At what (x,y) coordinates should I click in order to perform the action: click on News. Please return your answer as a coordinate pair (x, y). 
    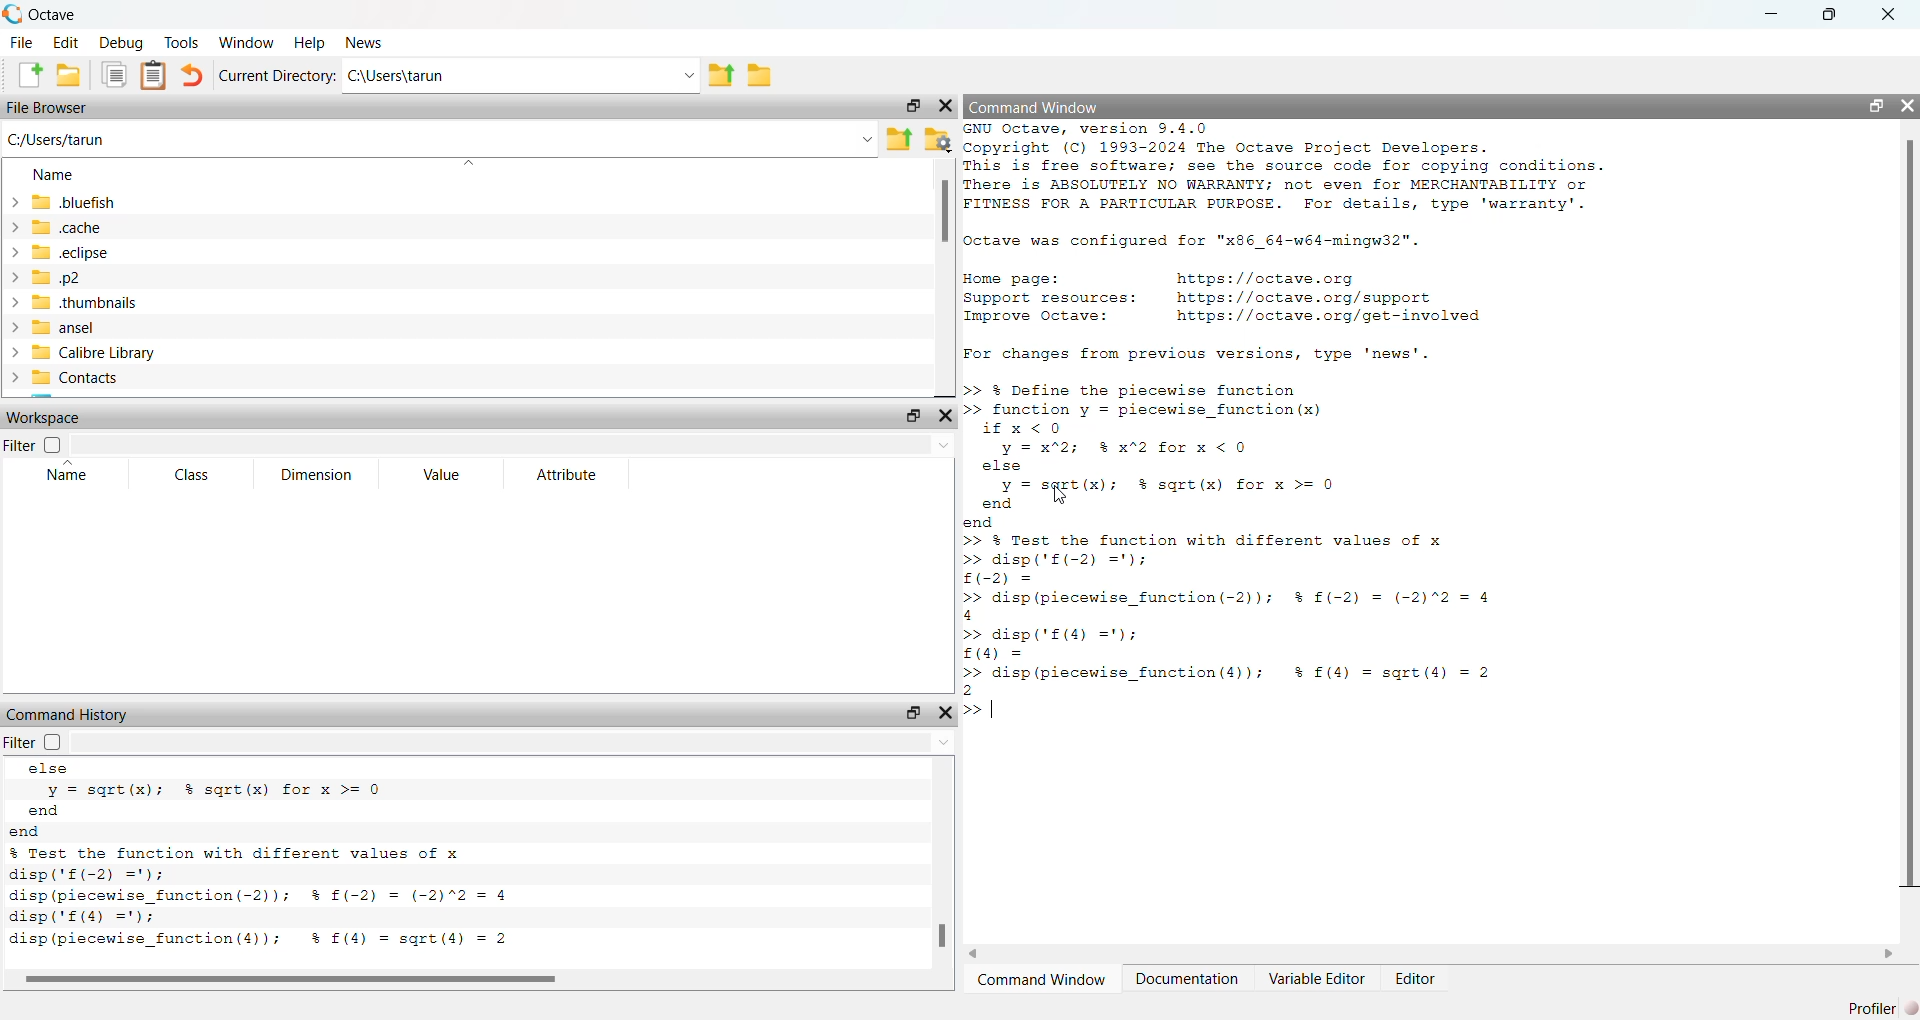
    Looking at the image, I should click on (358, 44).